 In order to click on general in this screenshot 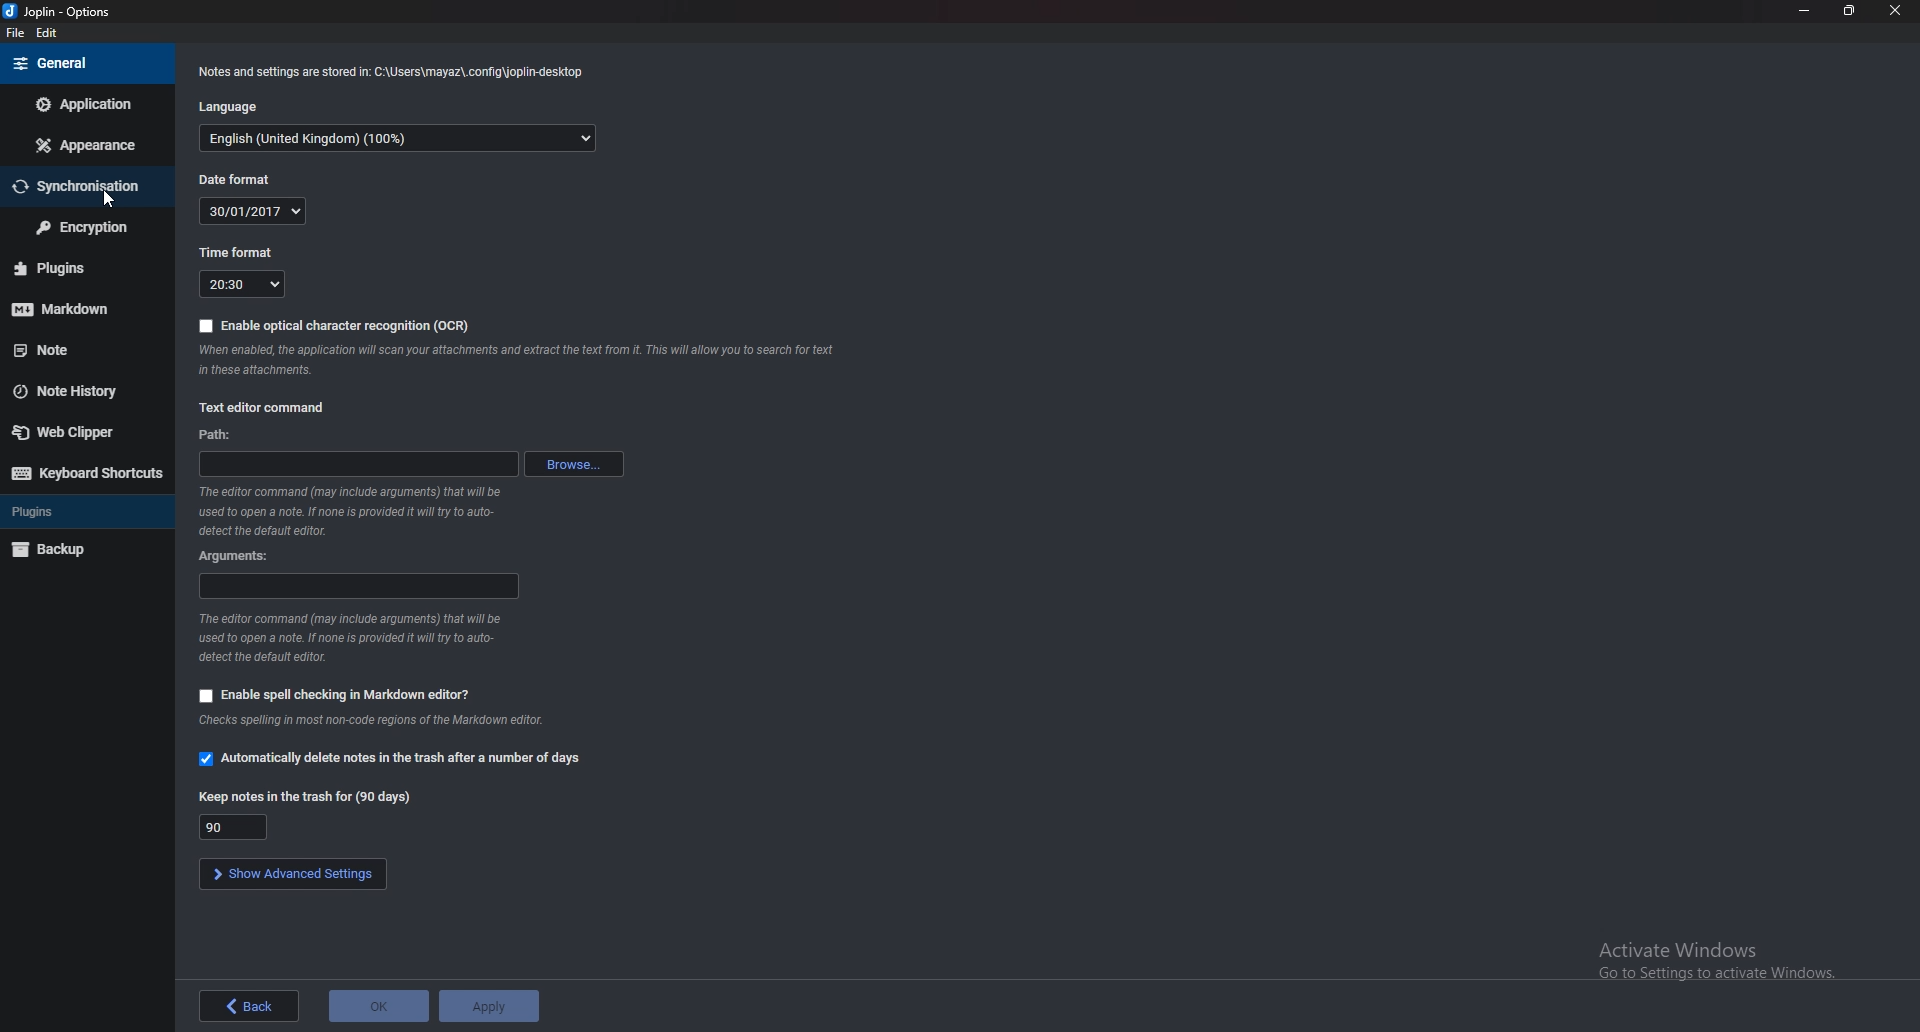, I will do `click(86, 64)`.